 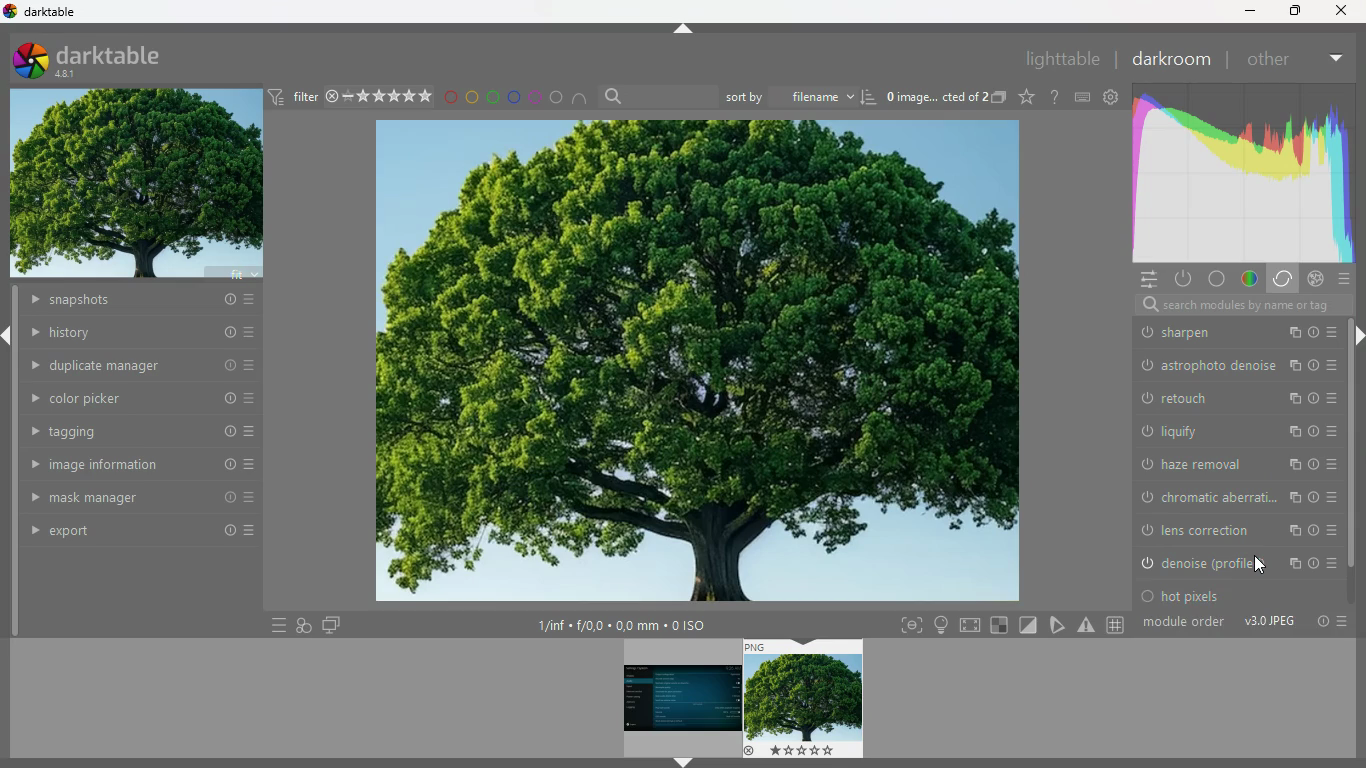 What do you see at coordinates (1083, 97) in the screenshot?
I see `keyboard` at bounding box center [1083, 97].